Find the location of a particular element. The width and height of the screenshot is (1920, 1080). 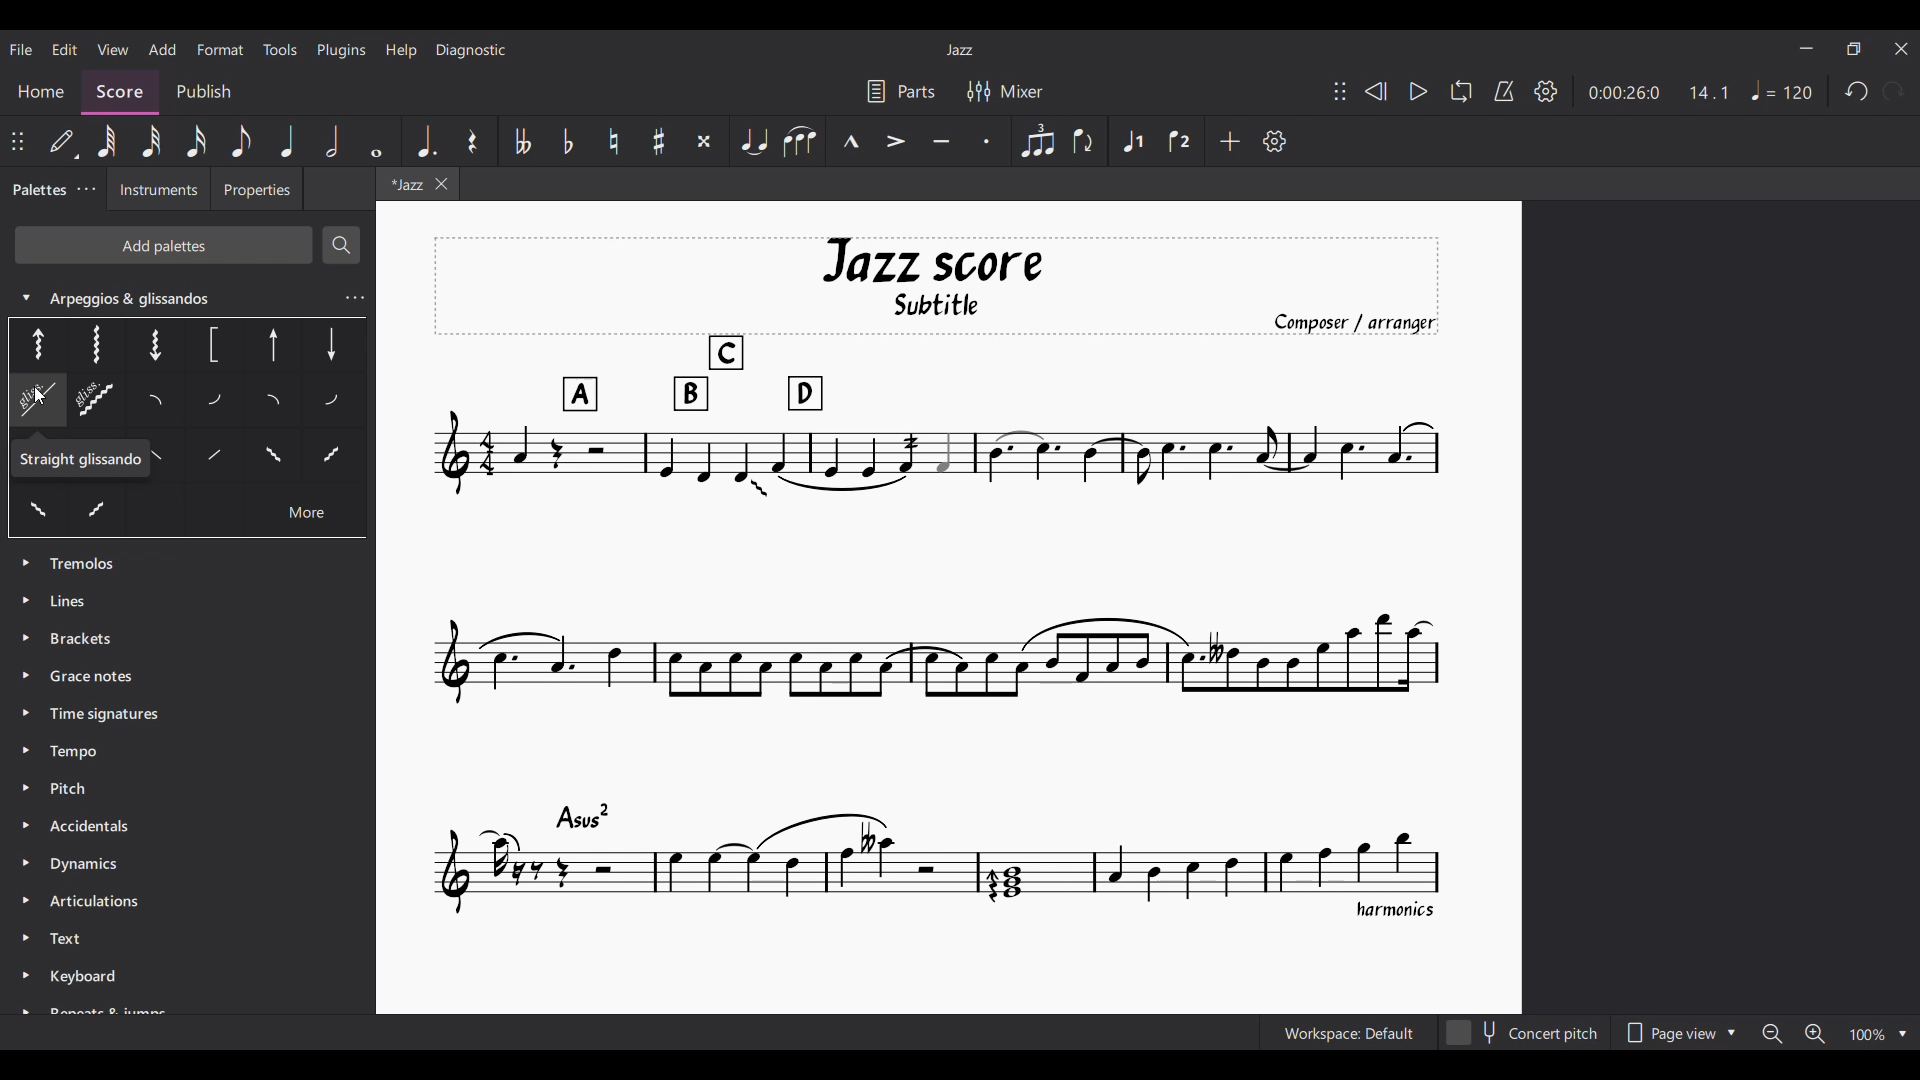

Dynamics is located at coordinates (91, 866).